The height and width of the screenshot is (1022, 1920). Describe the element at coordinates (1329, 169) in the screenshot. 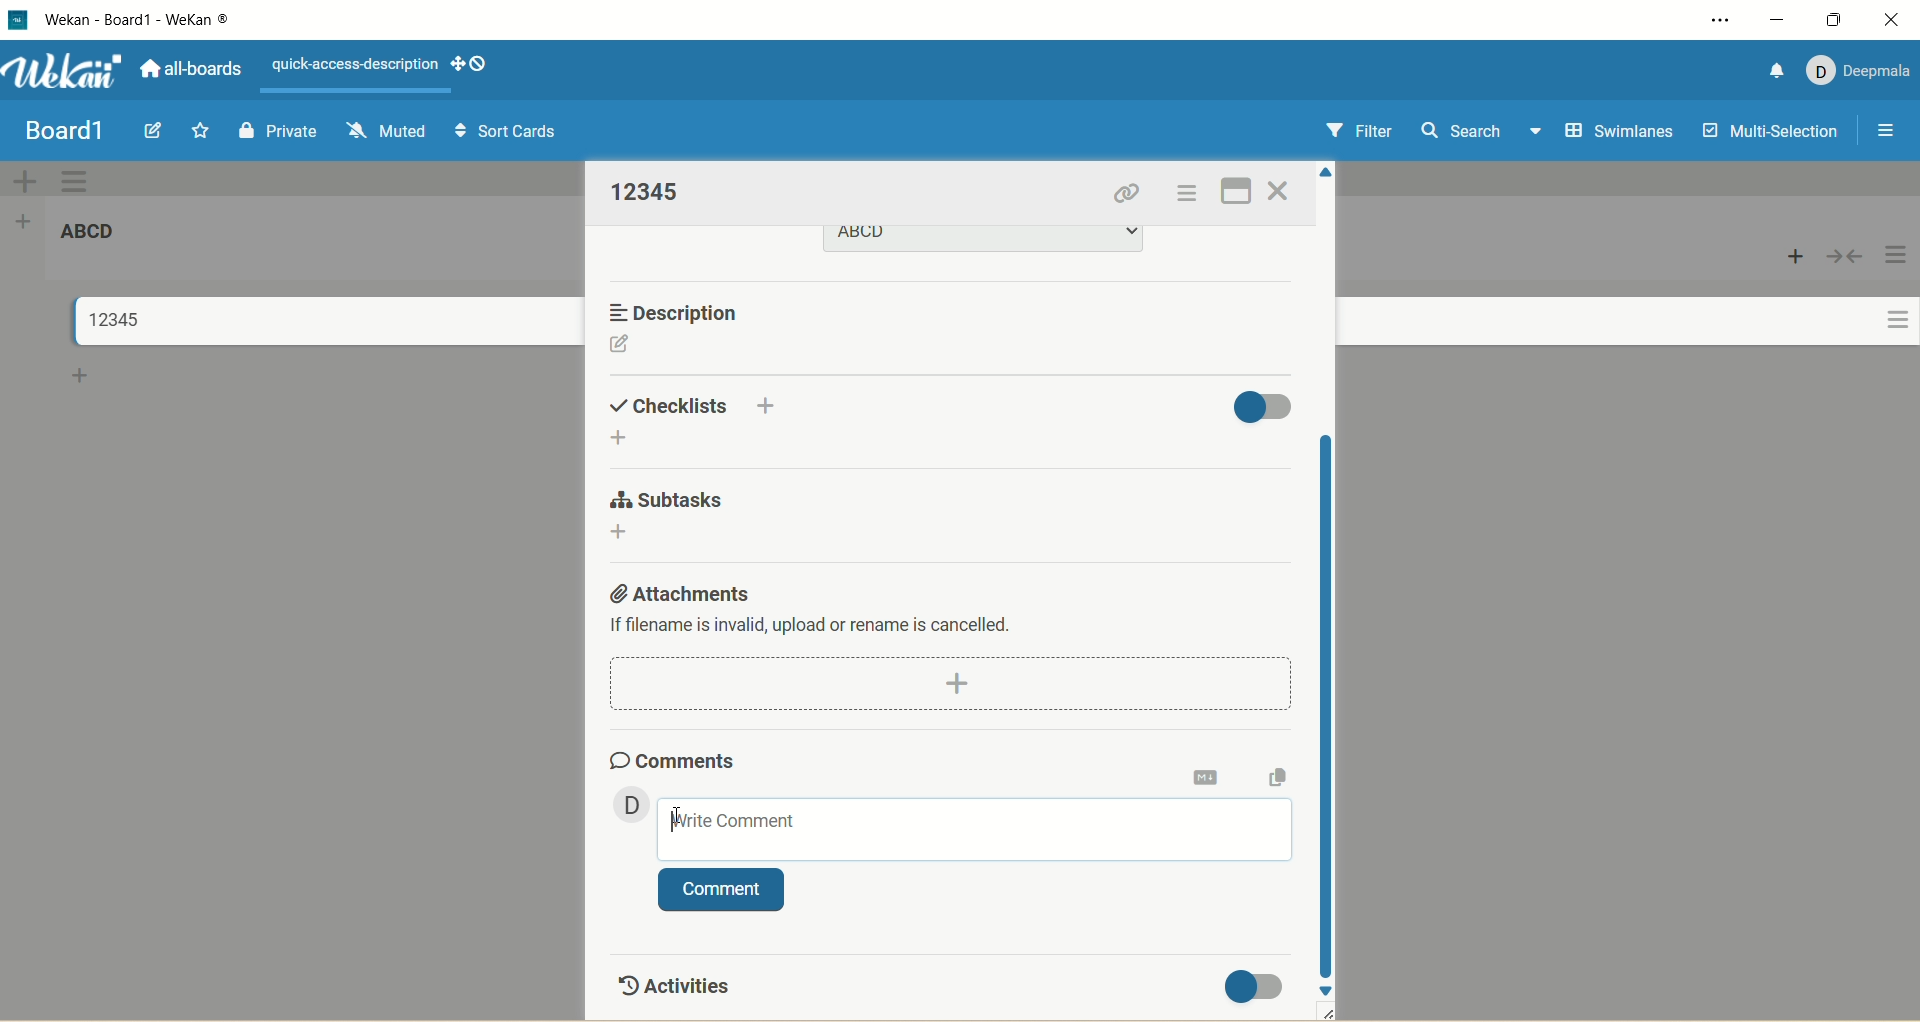

I see `click to scroll up` at that location.